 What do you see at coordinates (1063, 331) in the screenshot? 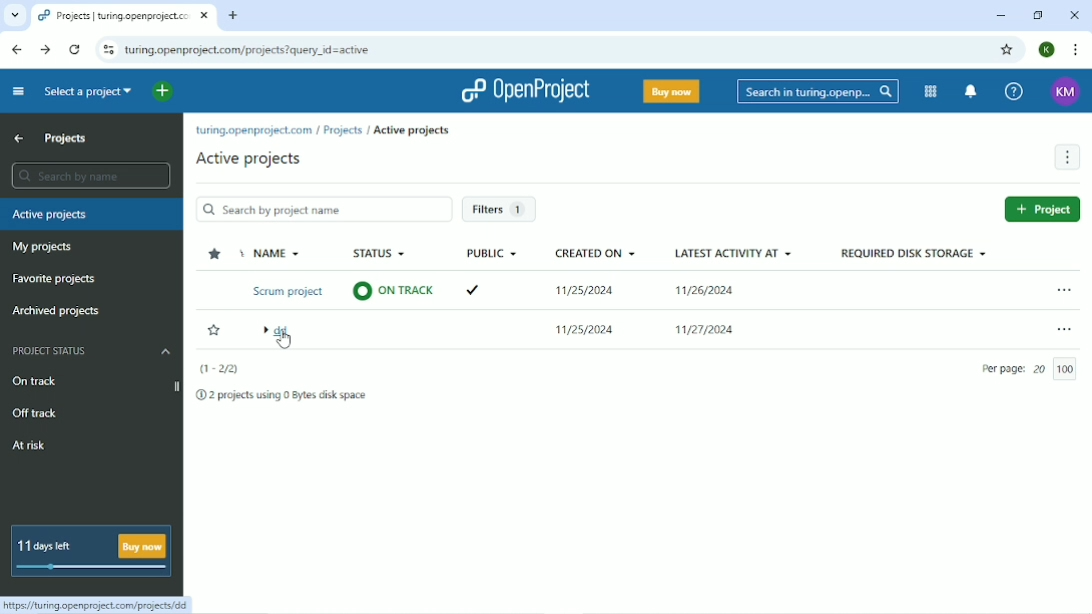
I see `More actions` at bounding box center [1063, 331].